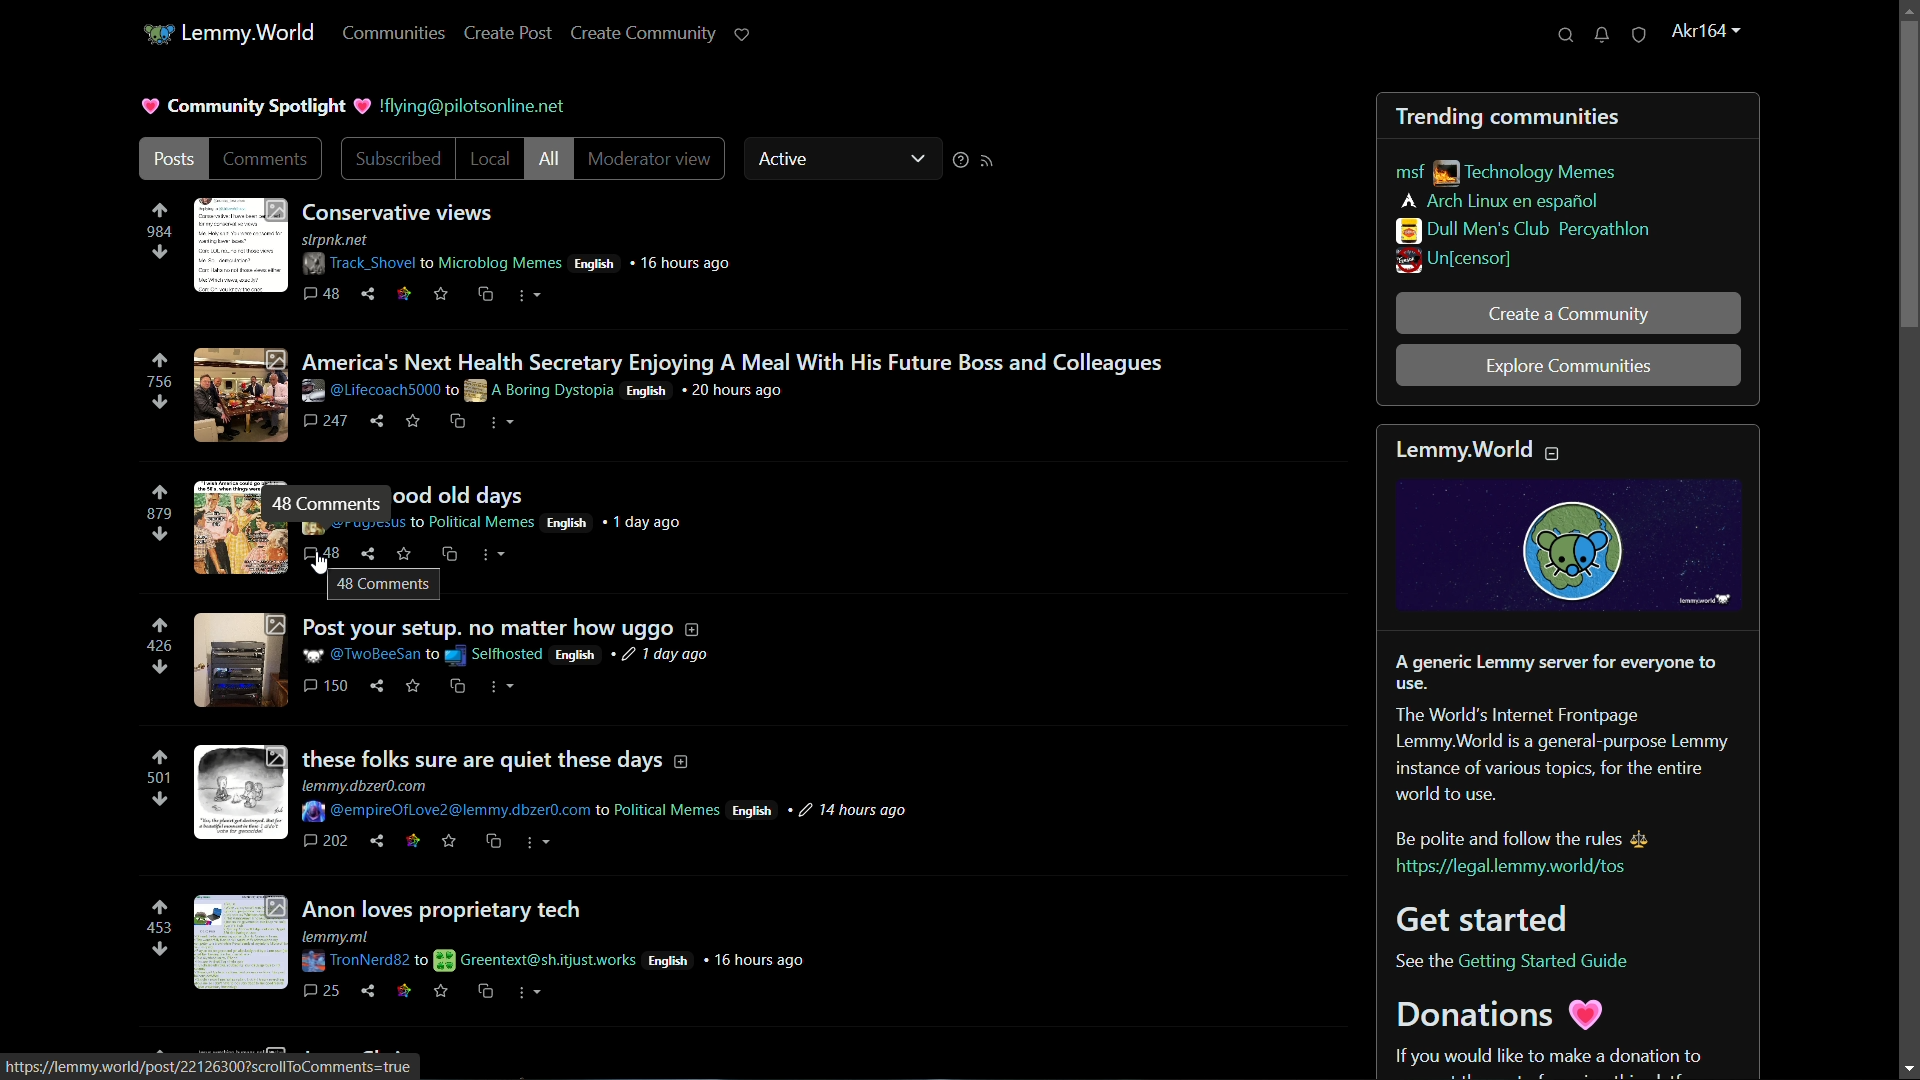 Image resolution: width=1920 pixels, height=1080 pixels. Describe the element at coordinates (507, 34) in the screenshot. I see `create post` at that location.